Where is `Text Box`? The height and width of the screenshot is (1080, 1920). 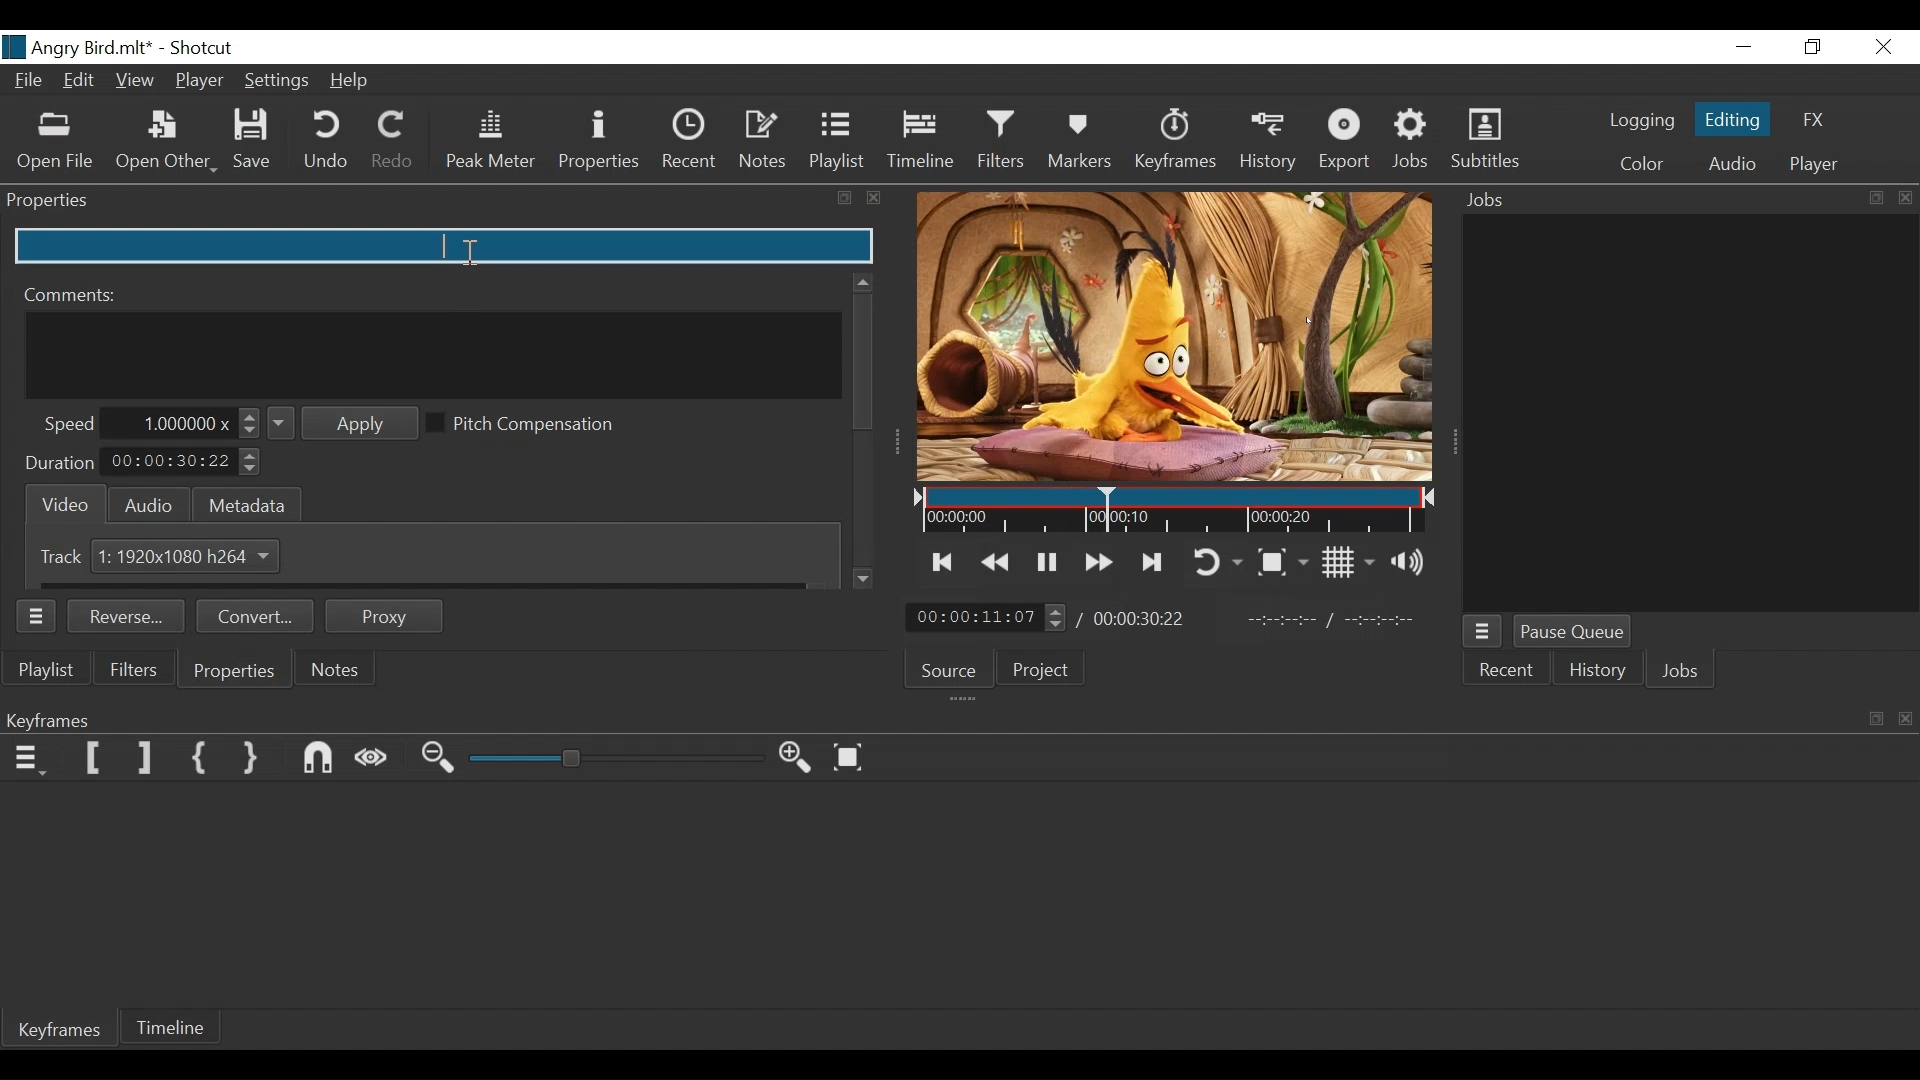 Text Box is located at coordinates (445, 244).